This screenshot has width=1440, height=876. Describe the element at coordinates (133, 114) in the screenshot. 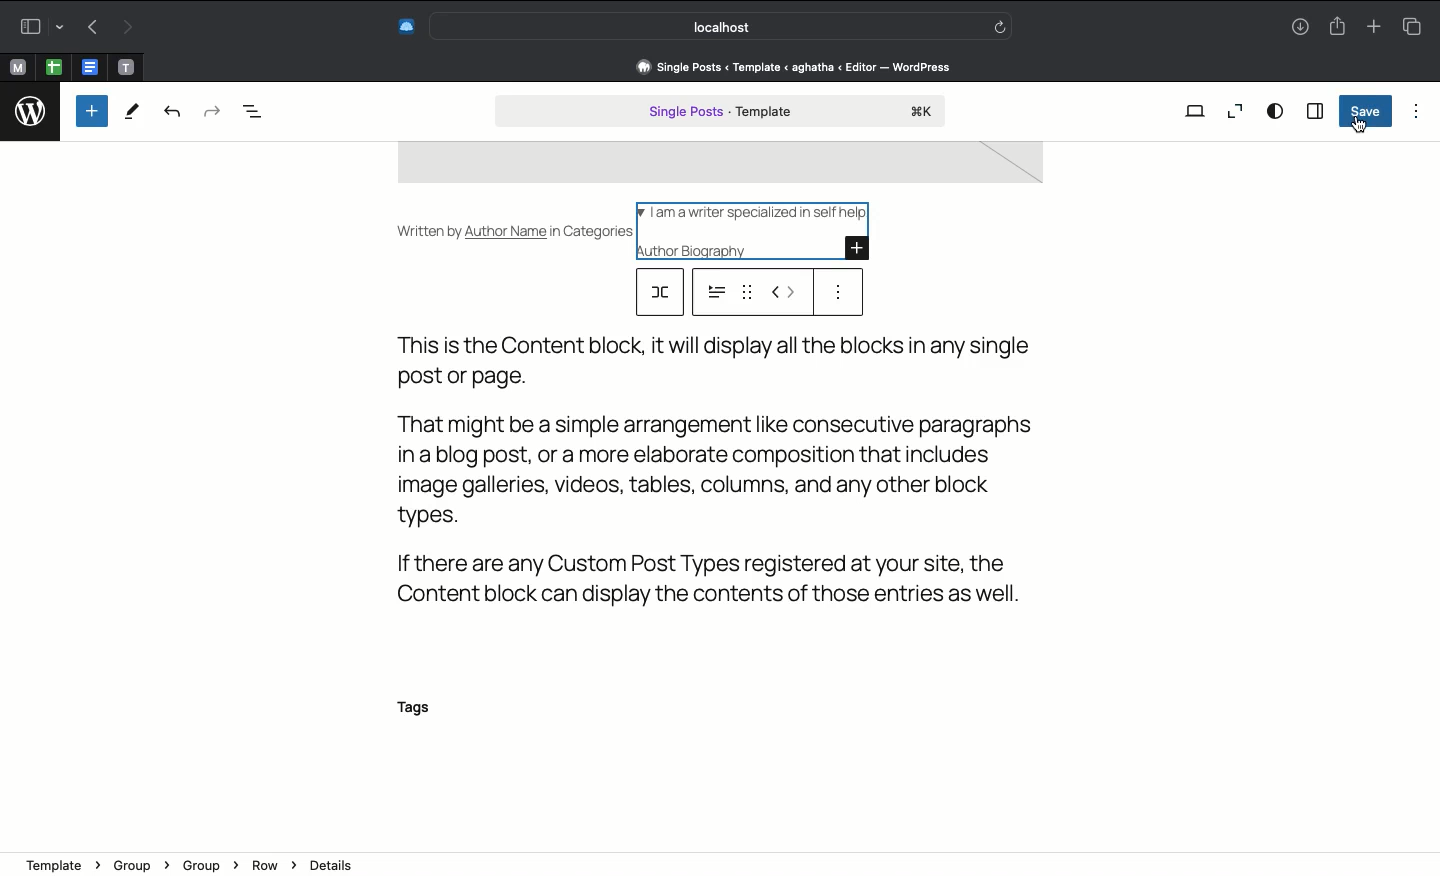

I see `Tools` at that location.